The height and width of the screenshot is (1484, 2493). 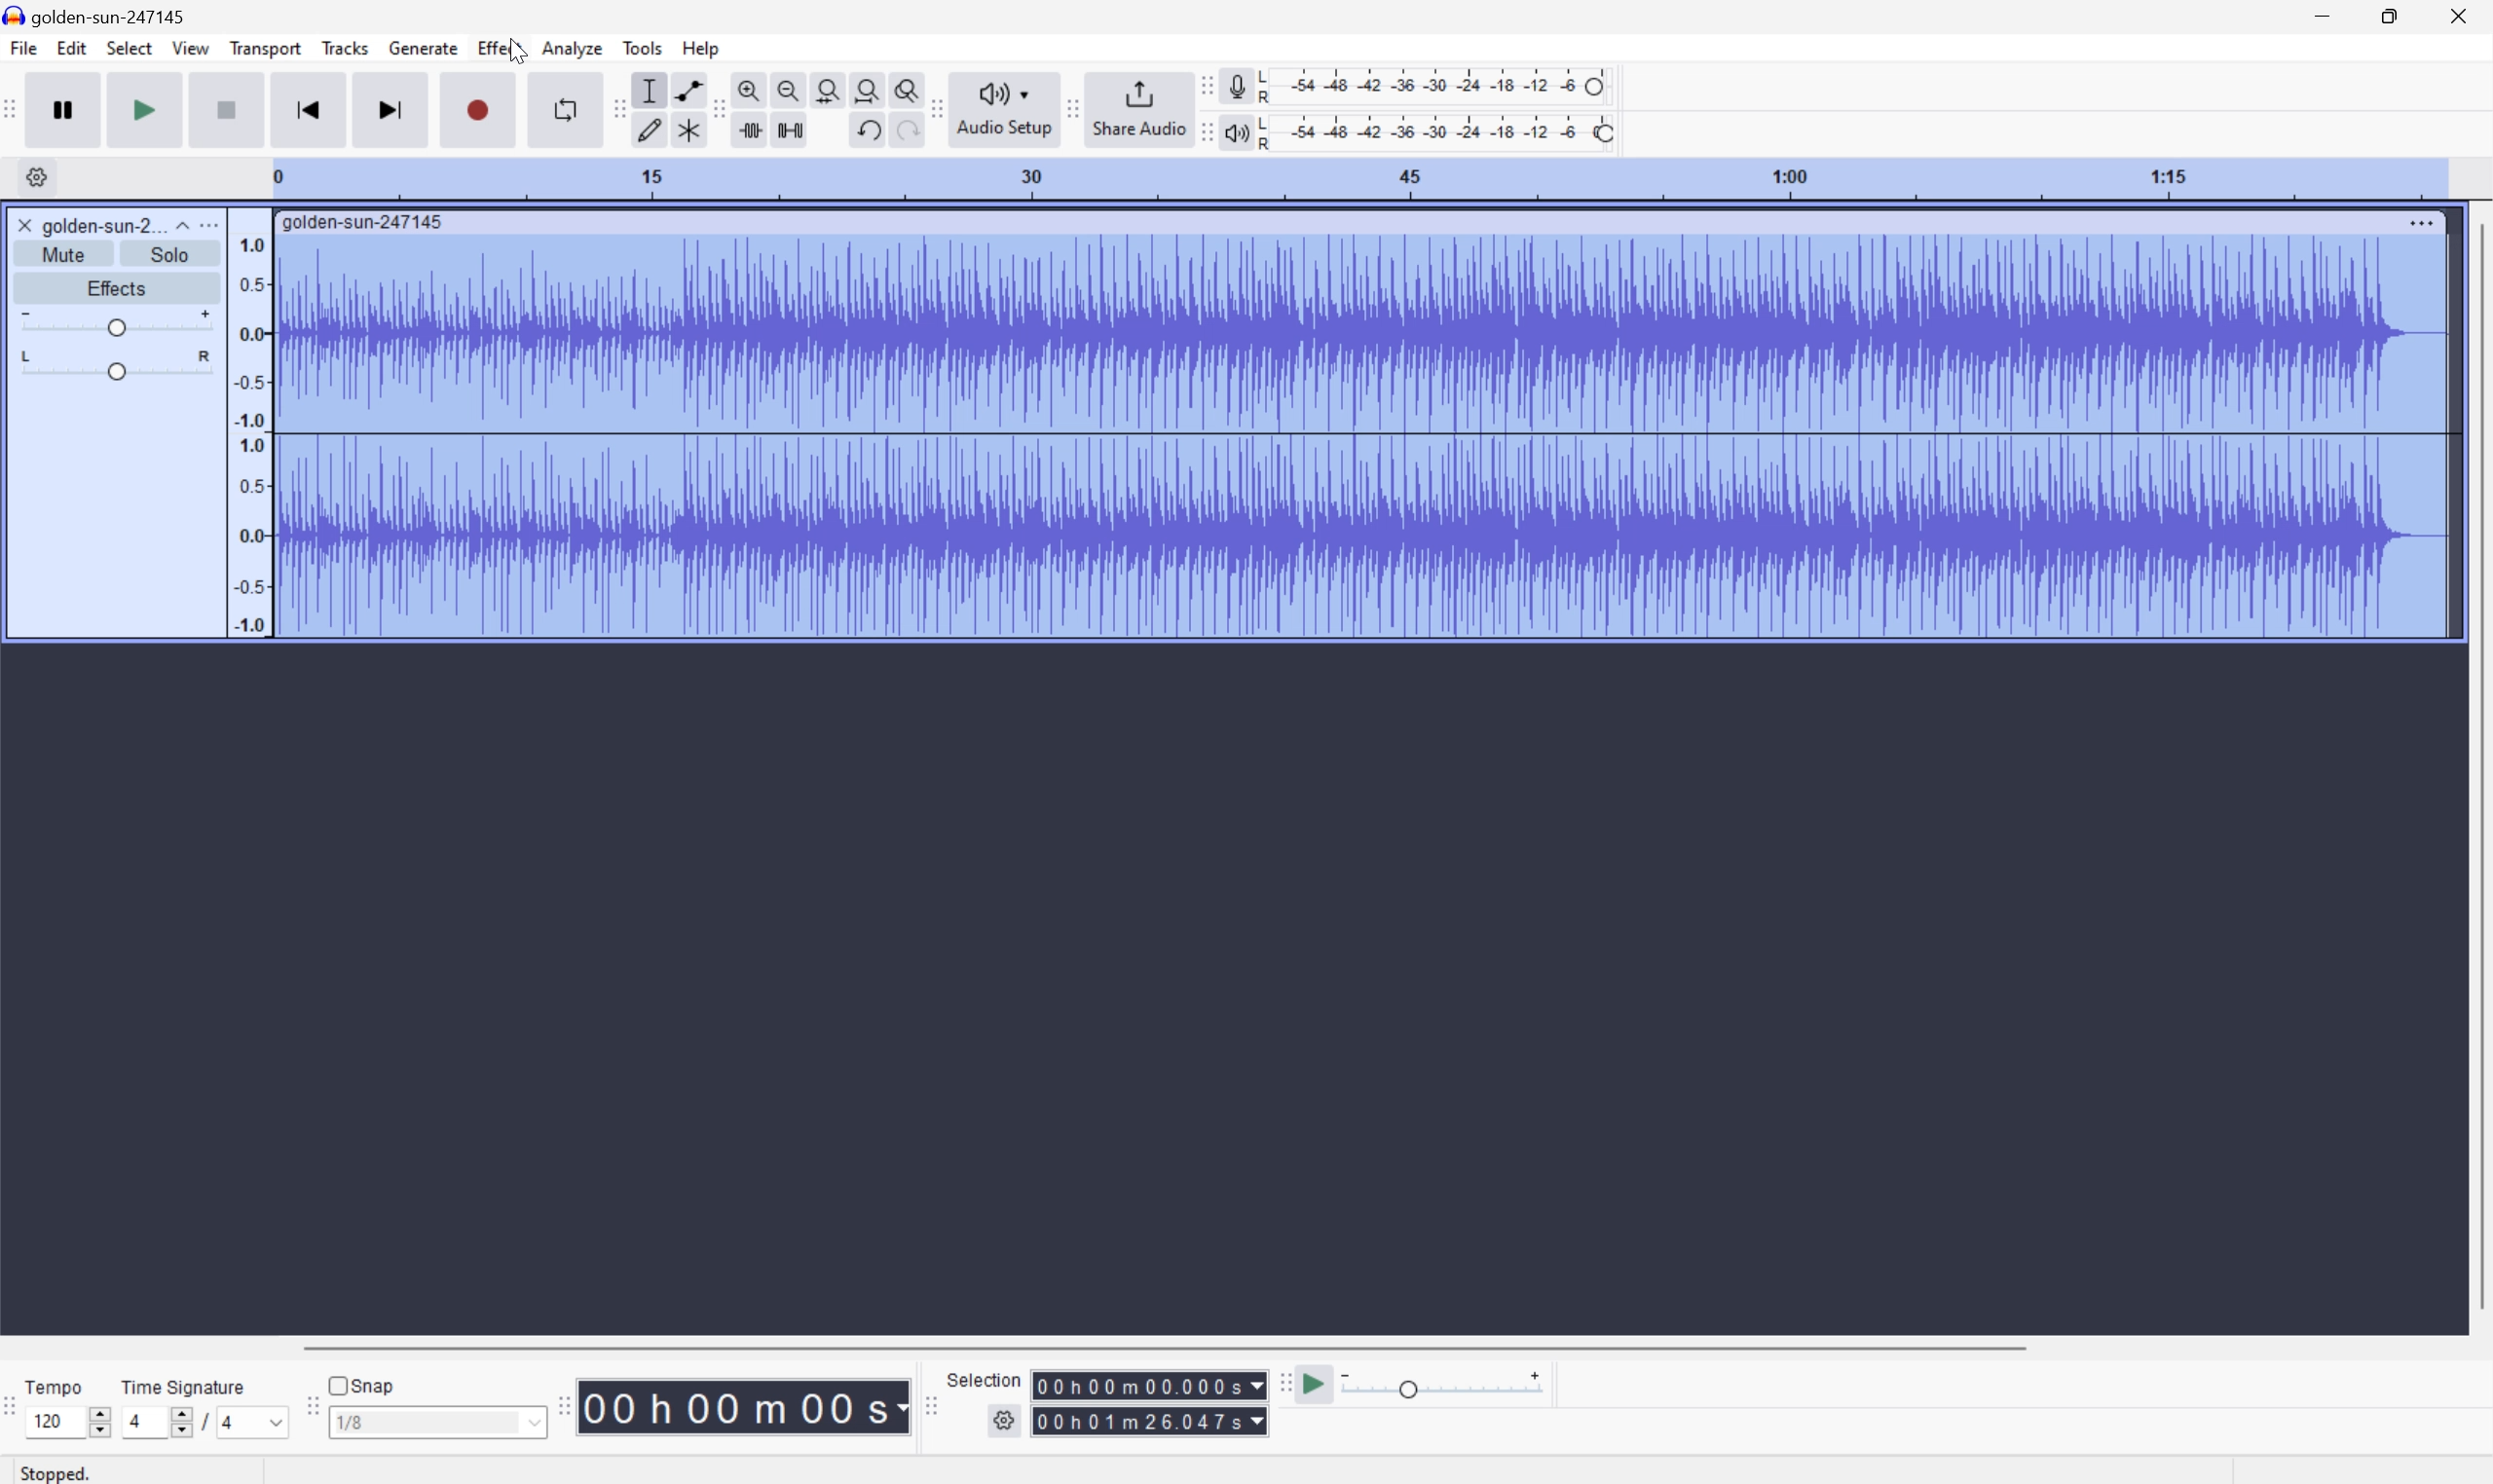 I want to click on Close, so click(x=2459, y=15).